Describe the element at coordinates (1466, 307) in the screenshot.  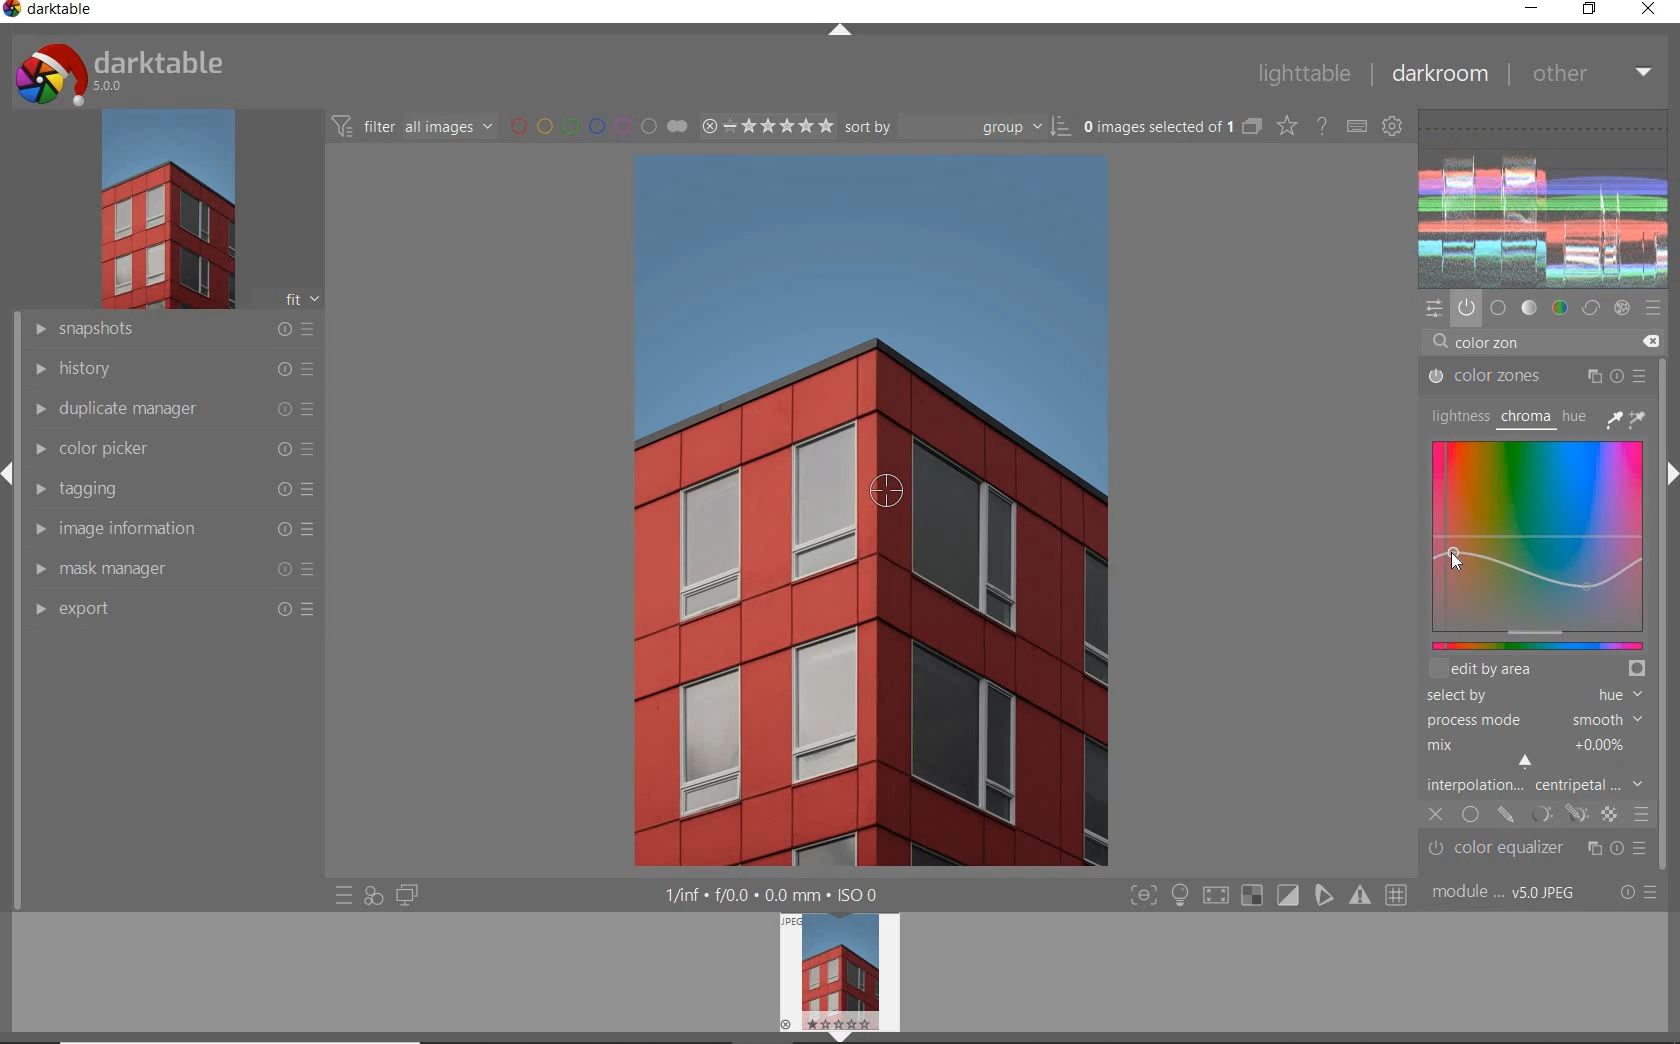
I see `show only active modules` at that location.